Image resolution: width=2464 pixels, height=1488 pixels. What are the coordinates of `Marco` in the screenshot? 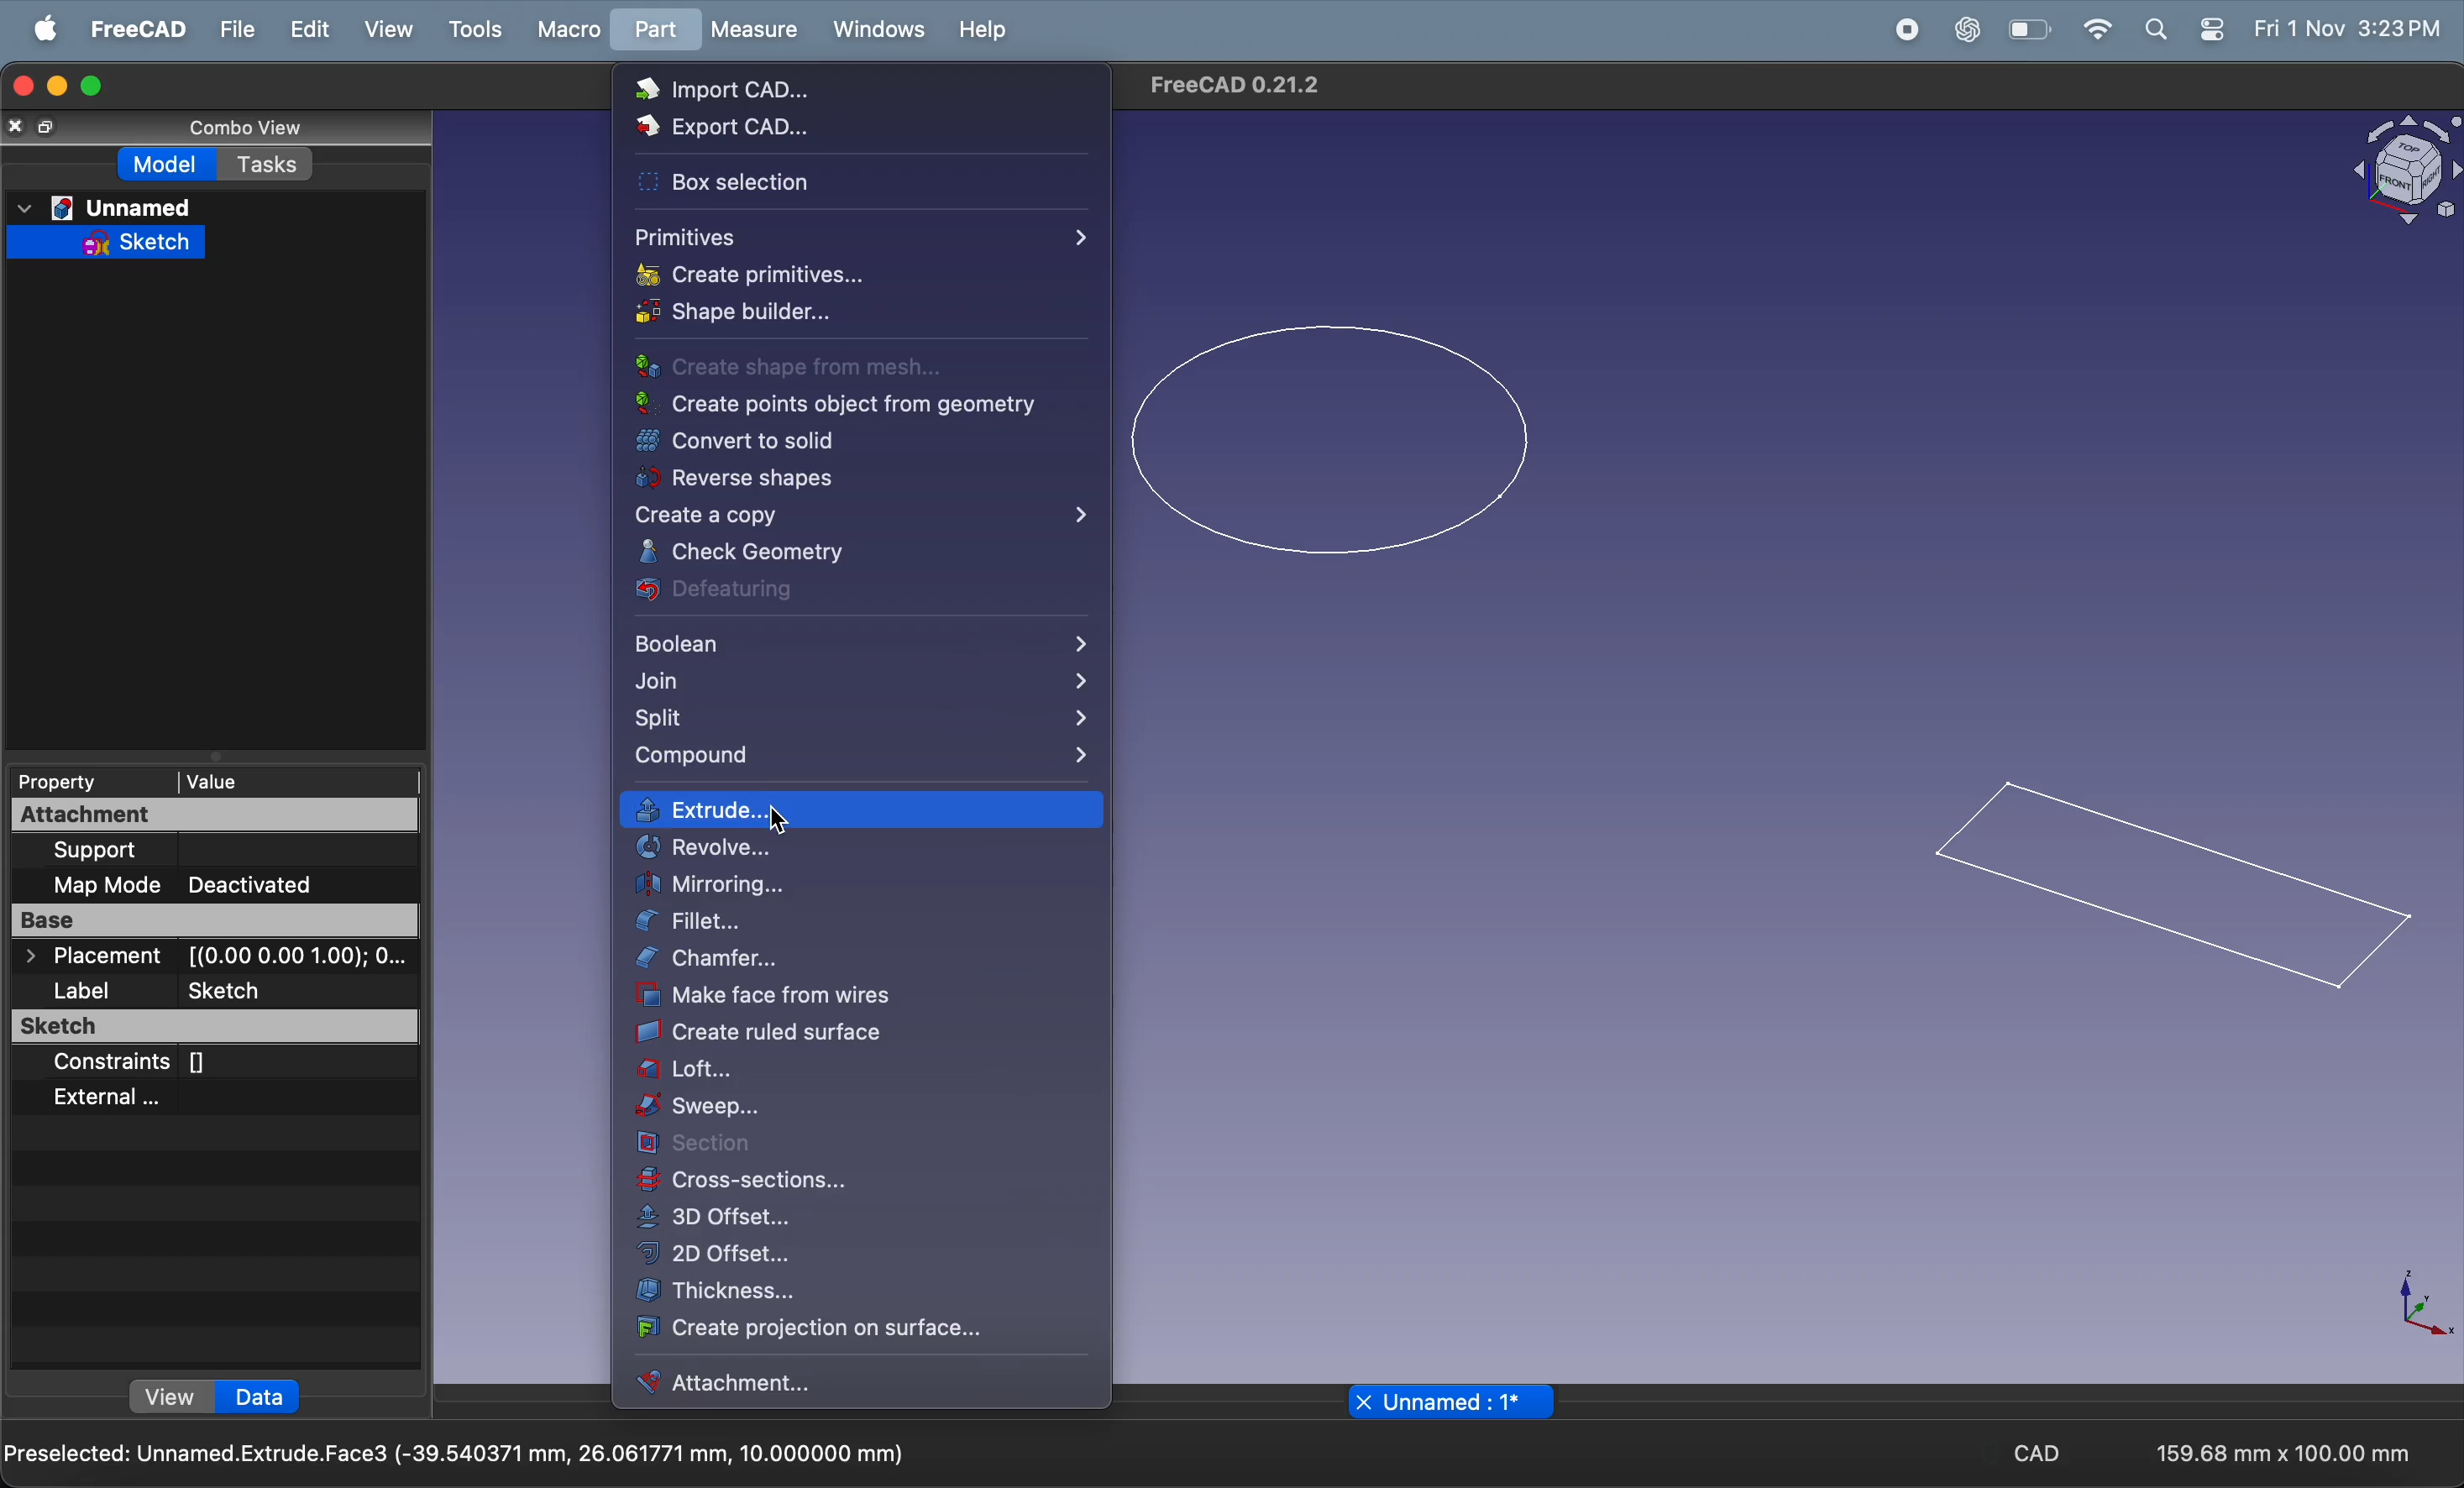 It's located at (566, 28).